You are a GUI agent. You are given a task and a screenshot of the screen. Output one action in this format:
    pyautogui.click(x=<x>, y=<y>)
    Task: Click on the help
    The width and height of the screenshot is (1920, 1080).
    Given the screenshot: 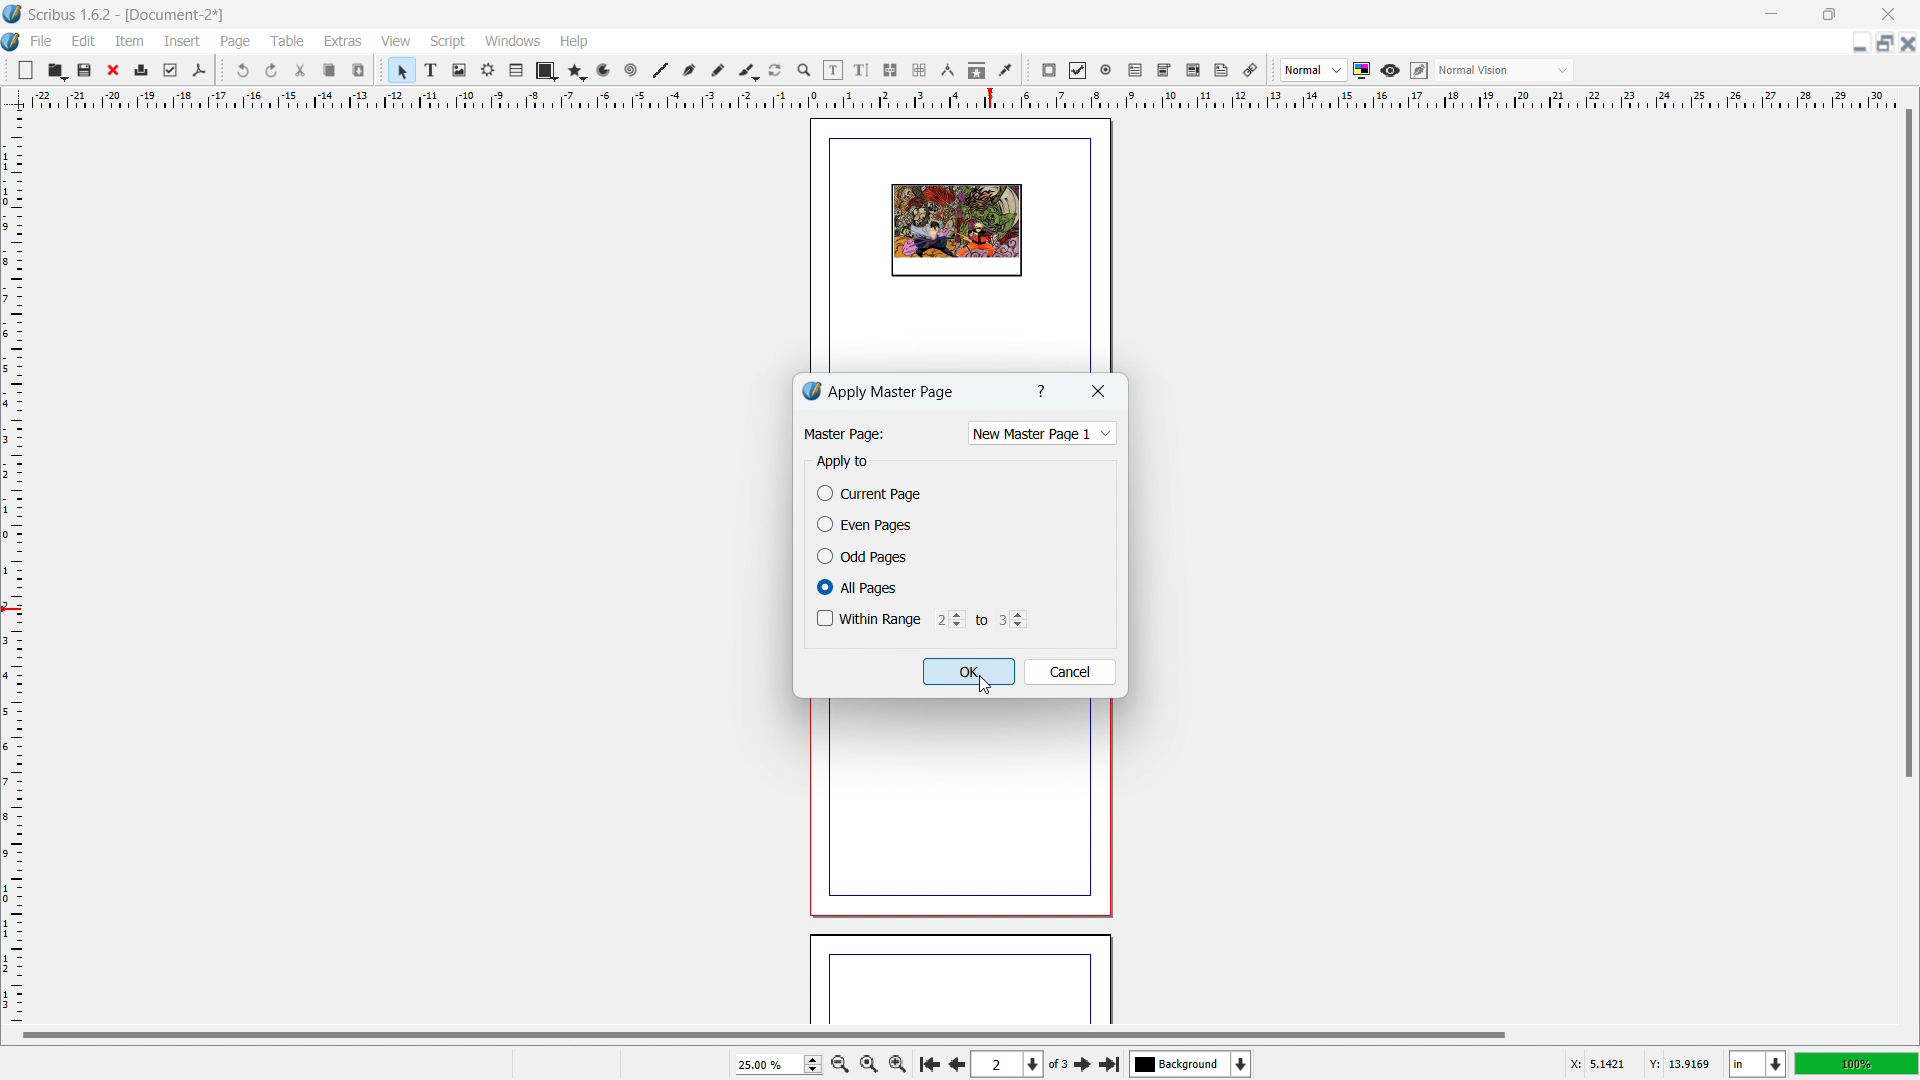 What is the action you would take?
    pyautogui.click(x=1043, y=392)
    